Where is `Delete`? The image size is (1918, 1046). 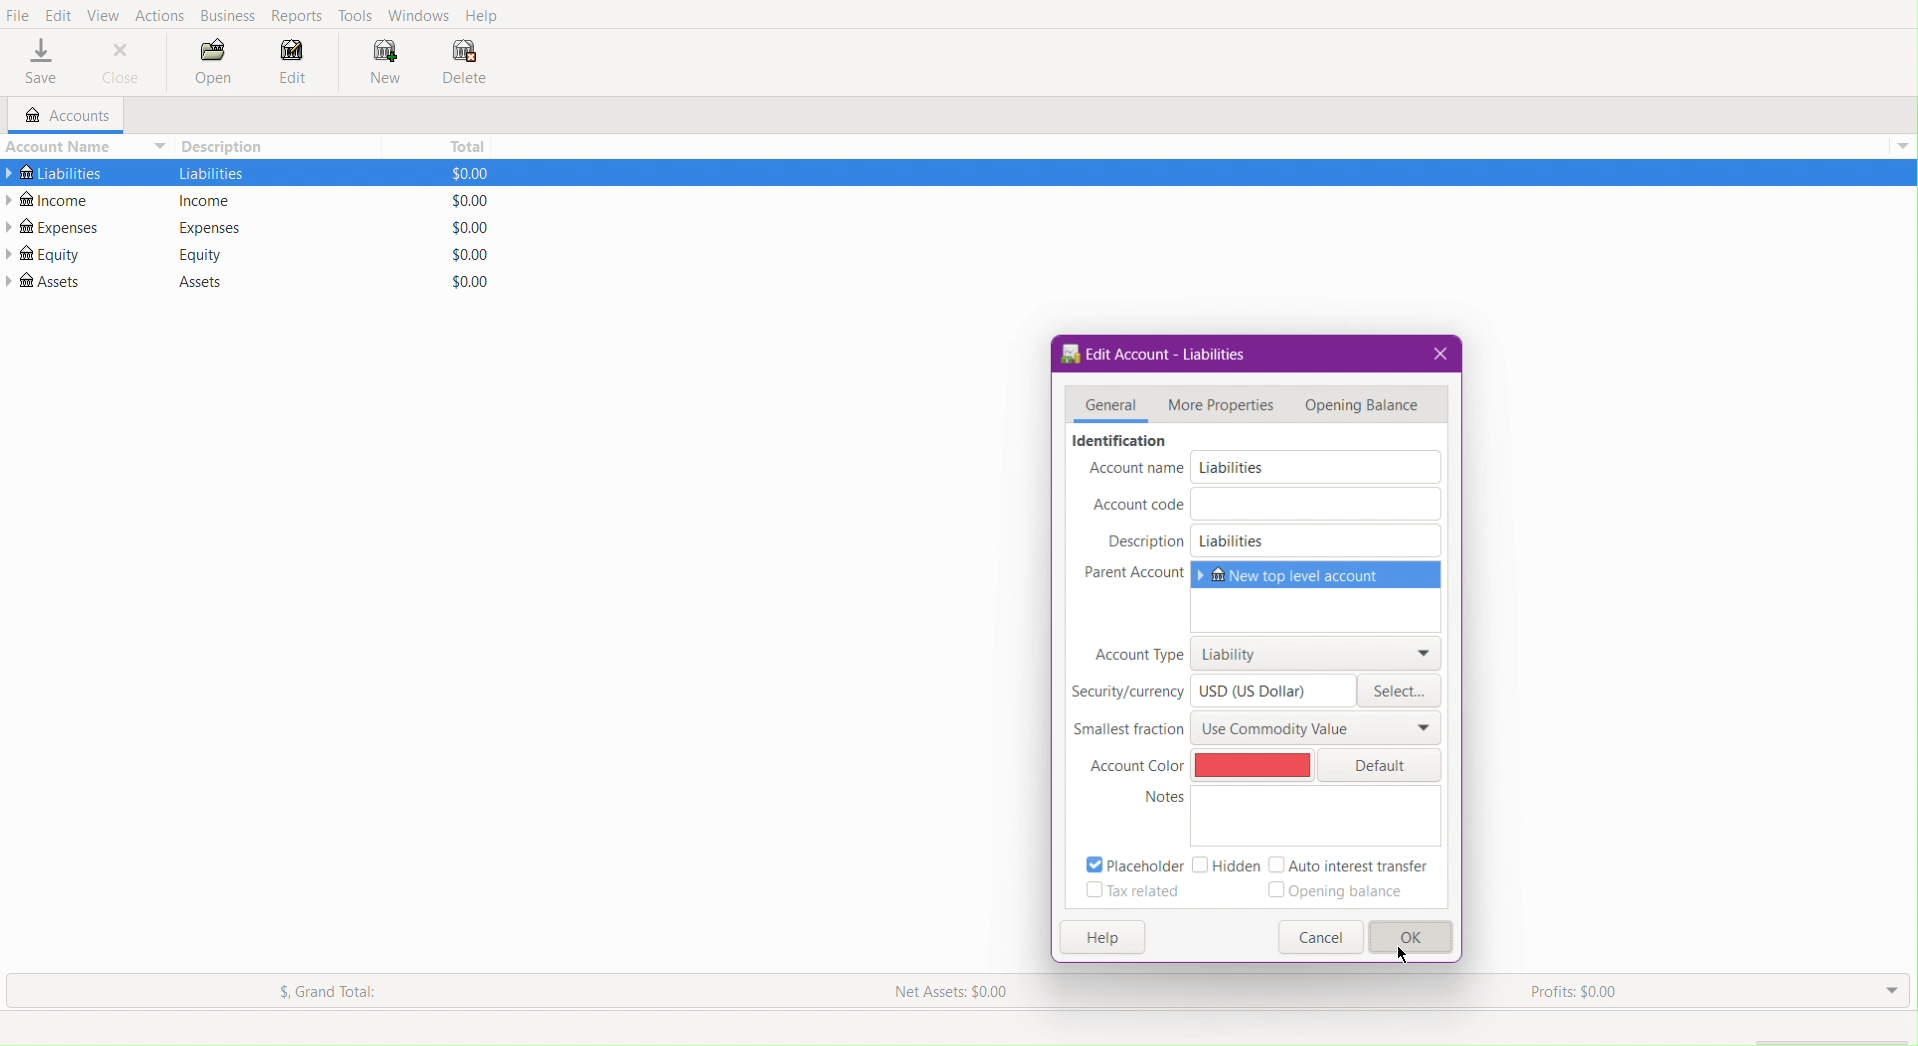 Delete is located at coordinates (464, 64).